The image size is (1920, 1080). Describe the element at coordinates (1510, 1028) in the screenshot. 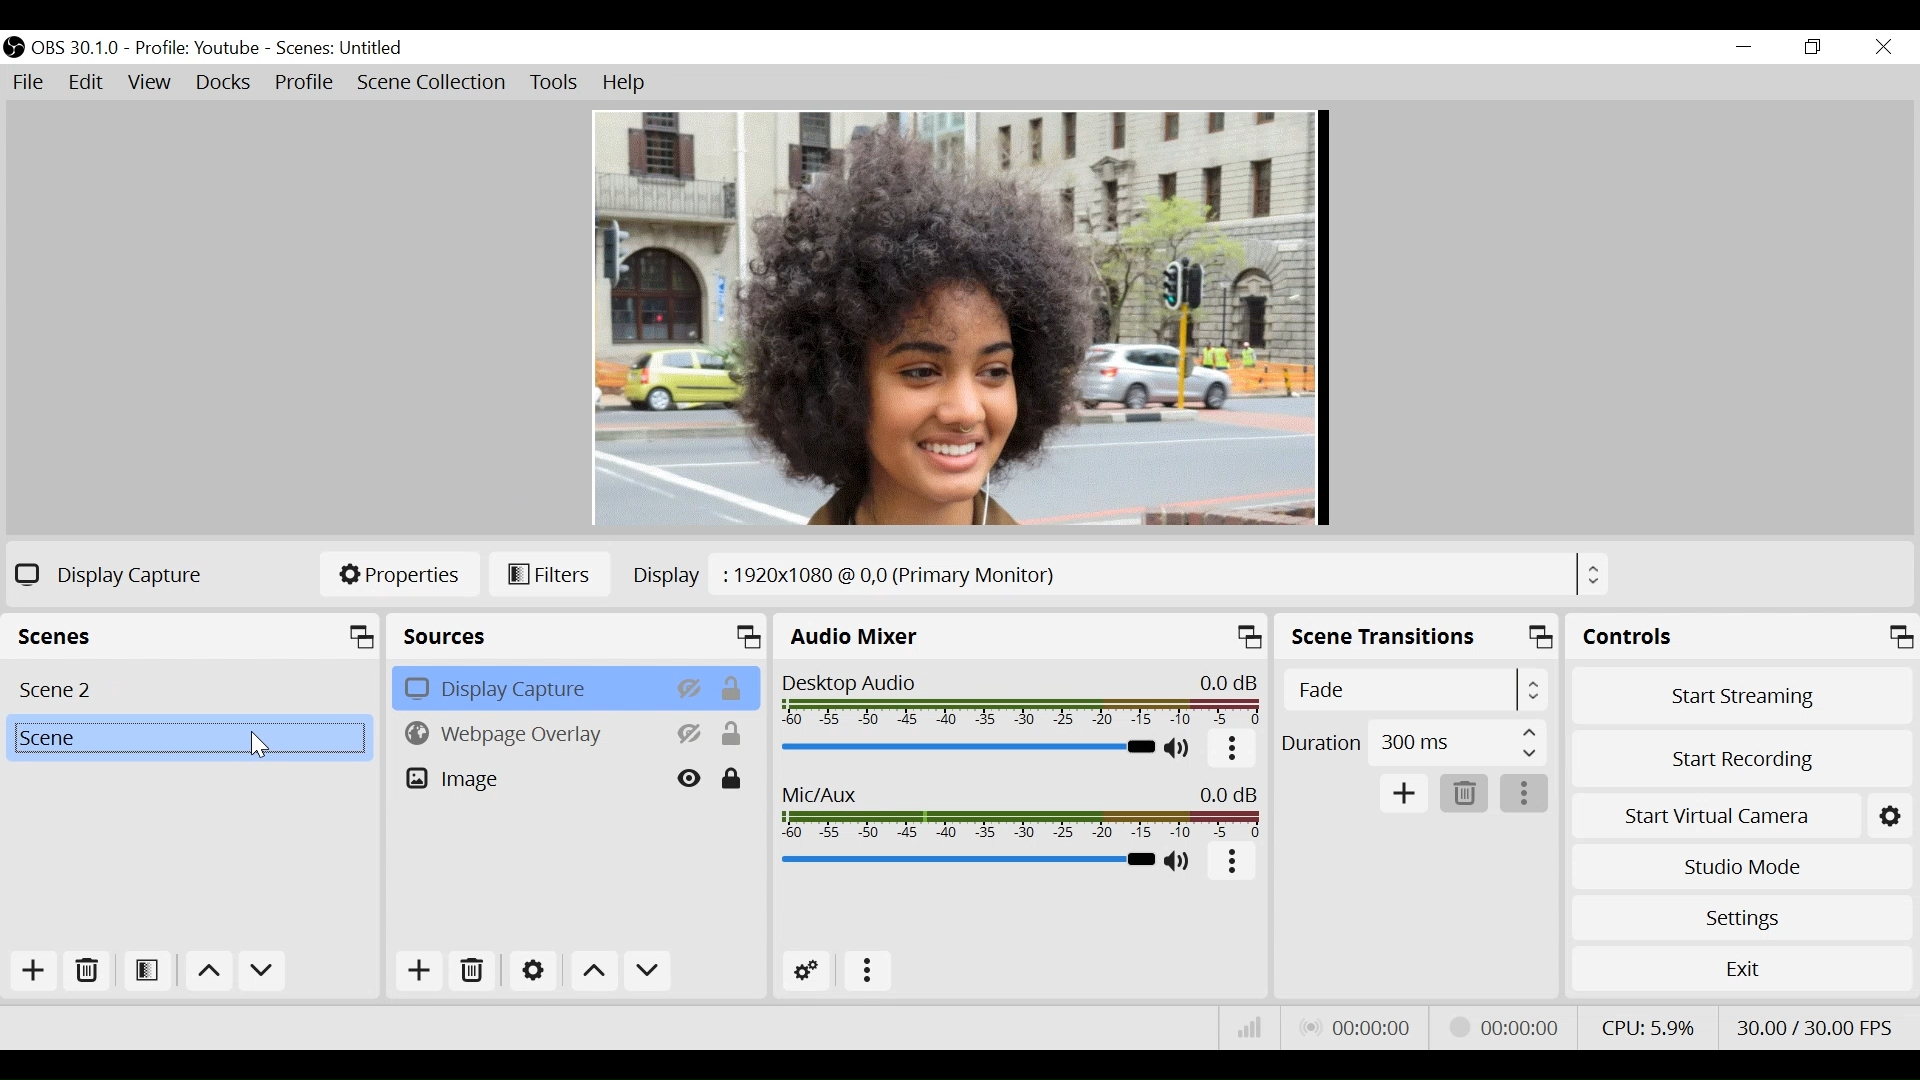

I see `Streaming Status` at that location.